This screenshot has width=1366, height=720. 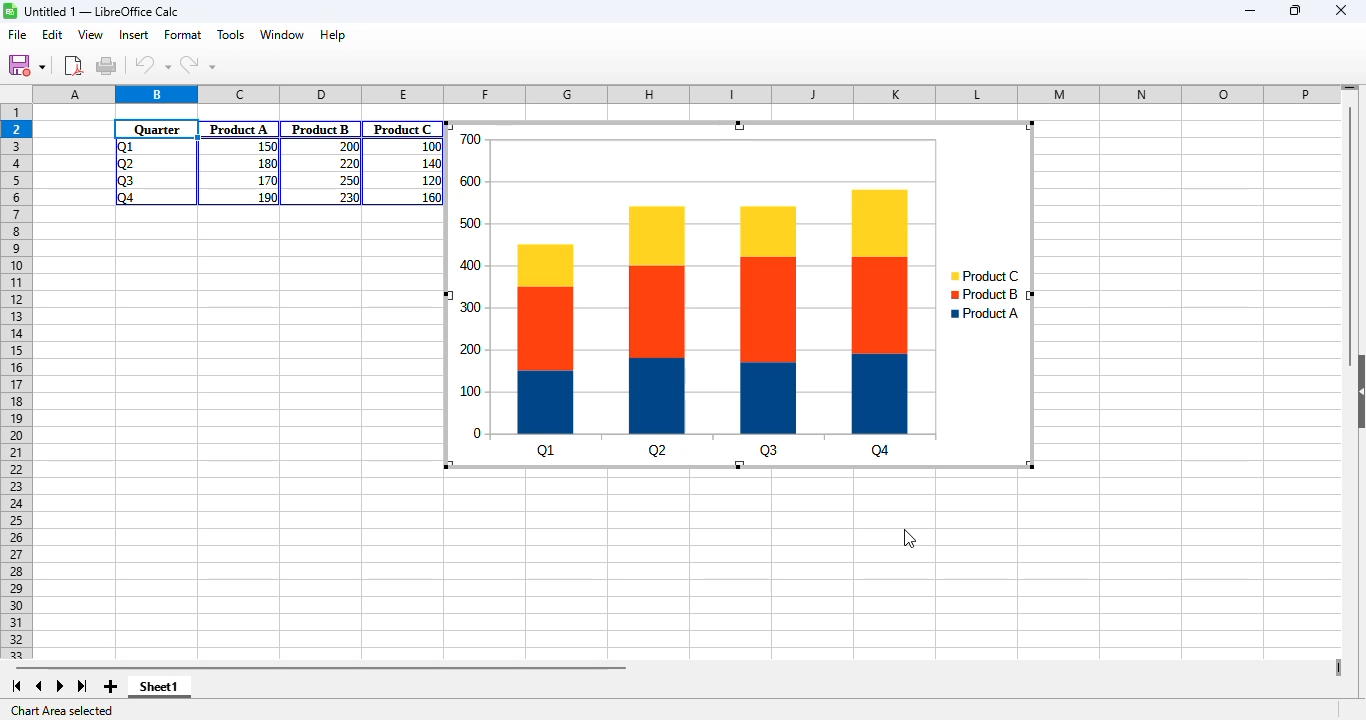 What do you see at coordinates (60, 686) in the screenshot?
I see `scroll to next sheet` at bounding box center [60, 686].